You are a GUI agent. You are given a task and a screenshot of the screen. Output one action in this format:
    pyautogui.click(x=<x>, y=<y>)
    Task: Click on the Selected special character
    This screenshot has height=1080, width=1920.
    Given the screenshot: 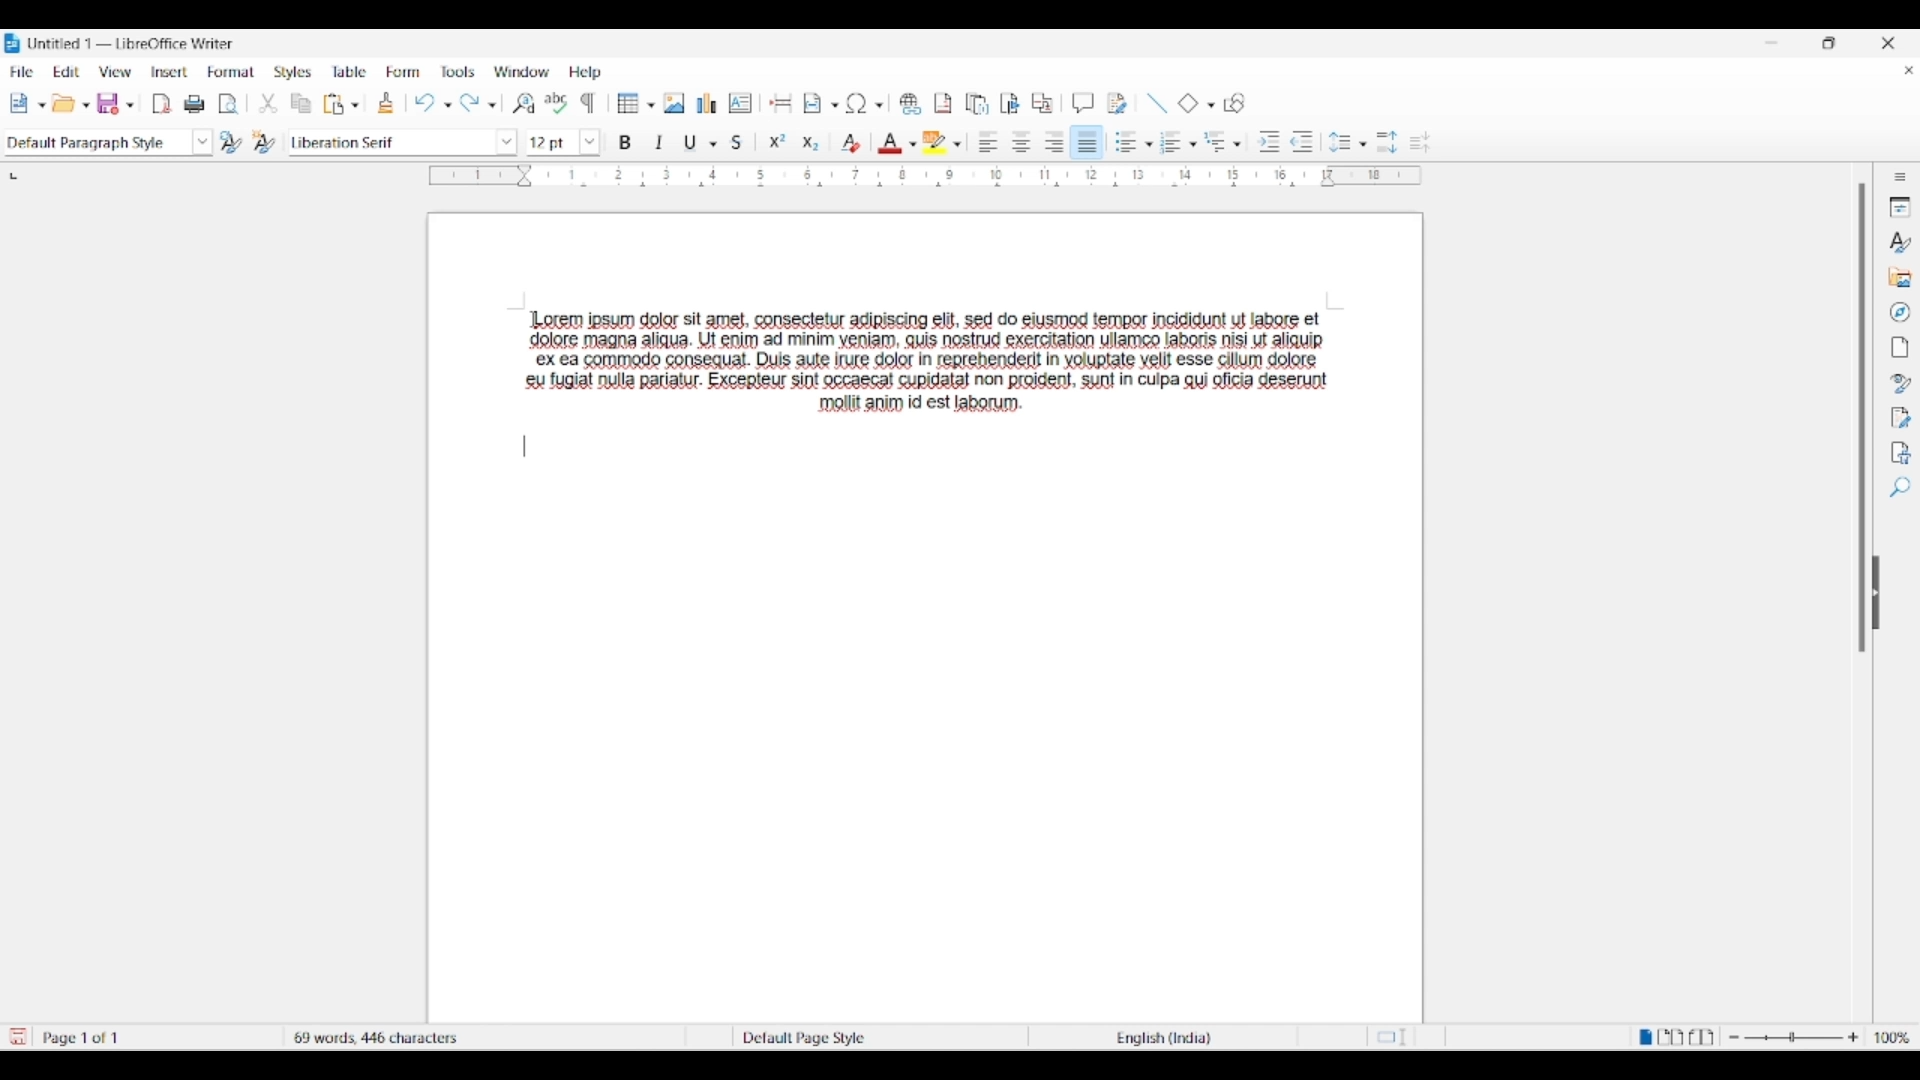 What is the action you would take?
    pyautogui.click(x=856, y=103)
    